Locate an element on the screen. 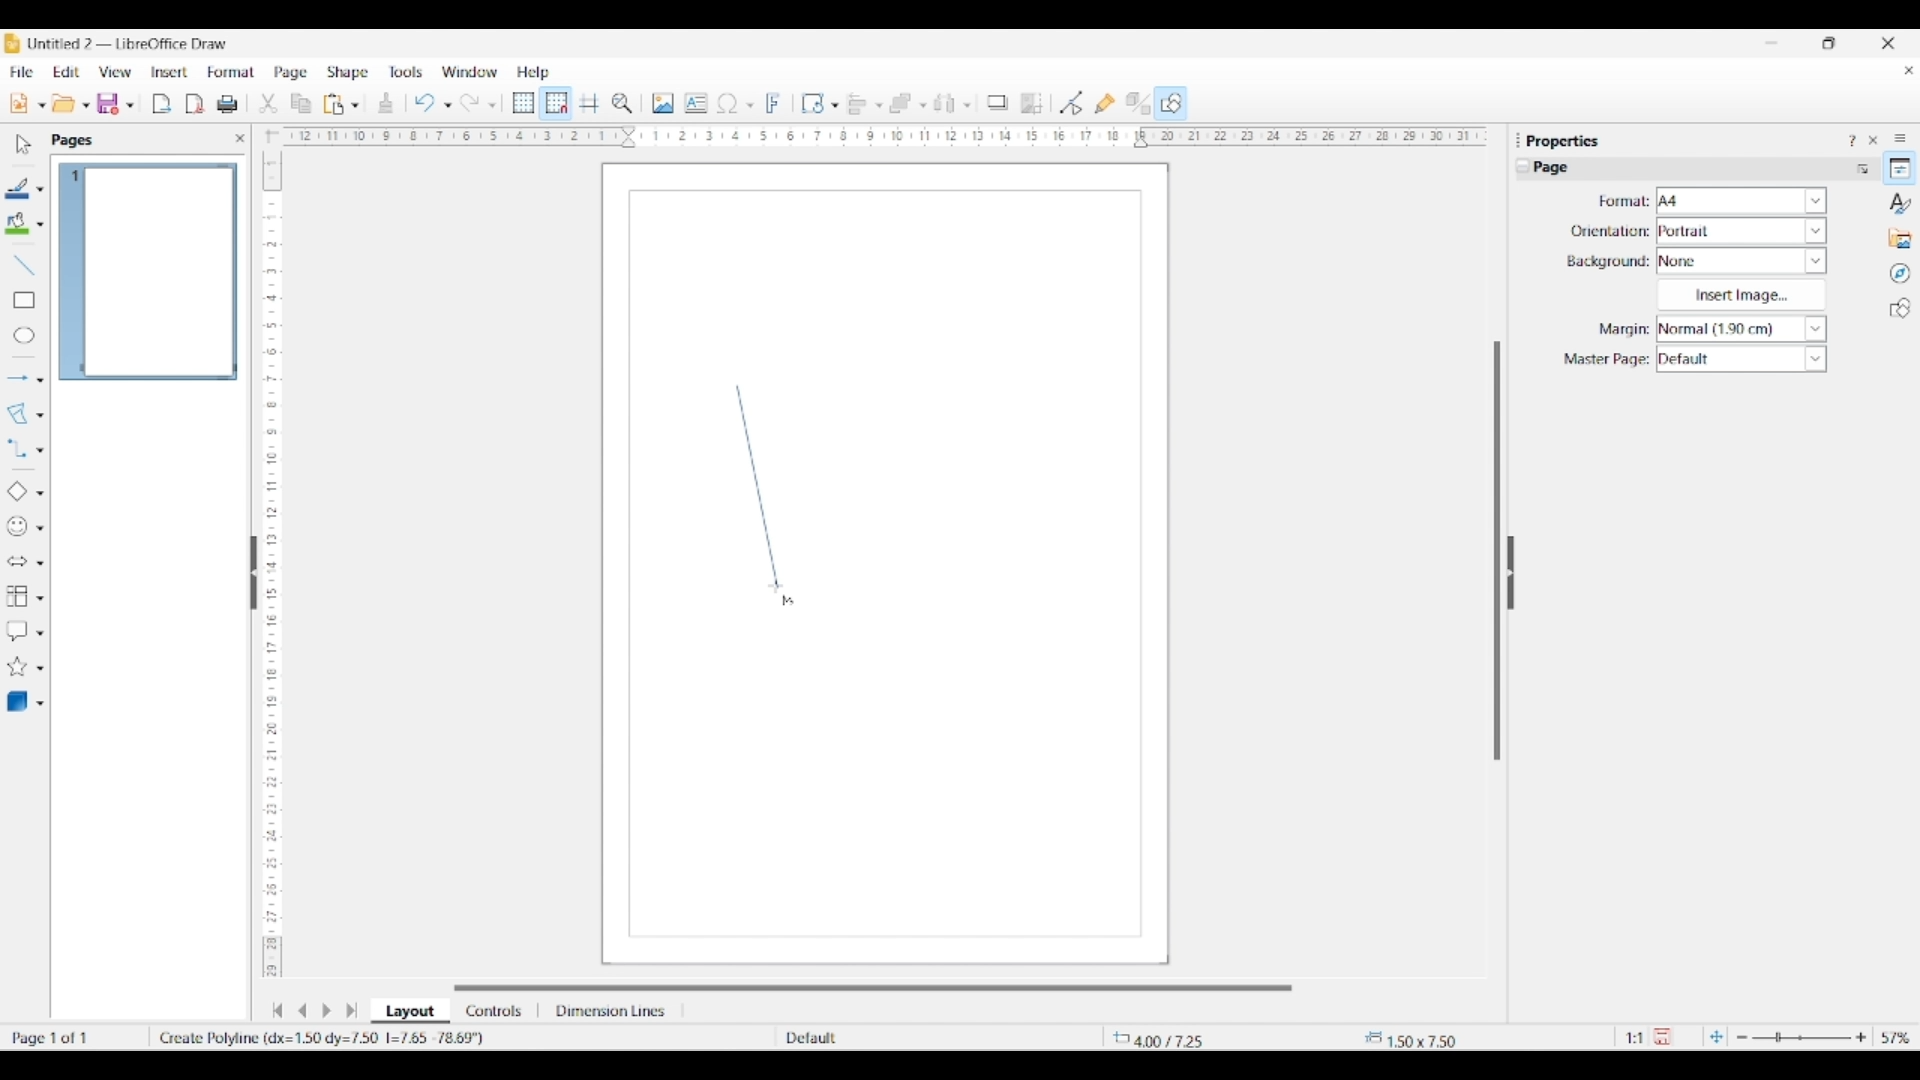 Image resolution: width=1920 pixels, height=1080 pixels. Collapse page settings is located at coordinates (1523, 166).